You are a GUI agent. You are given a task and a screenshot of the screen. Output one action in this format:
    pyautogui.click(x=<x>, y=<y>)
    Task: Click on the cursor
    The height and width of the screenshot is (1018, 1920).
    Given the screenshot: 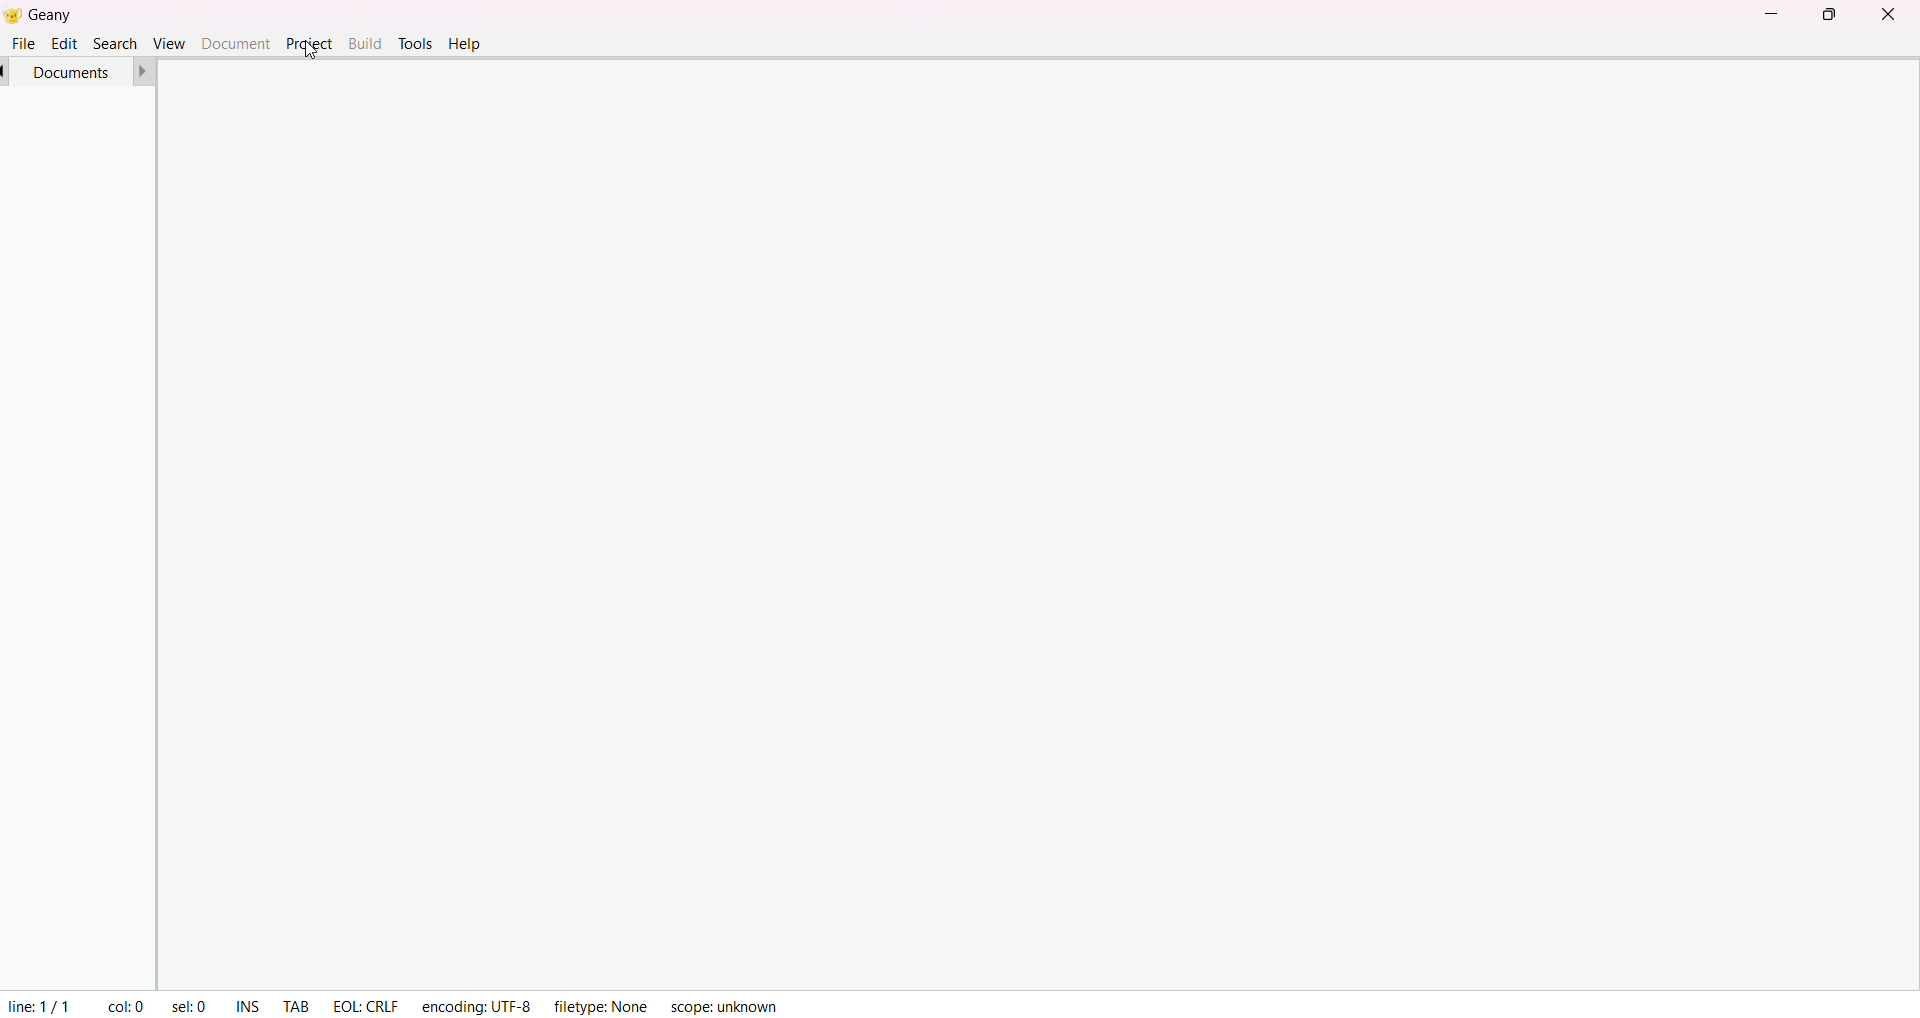 What is the action you would take?
    pyautogui.click(x=310, y=47)
    